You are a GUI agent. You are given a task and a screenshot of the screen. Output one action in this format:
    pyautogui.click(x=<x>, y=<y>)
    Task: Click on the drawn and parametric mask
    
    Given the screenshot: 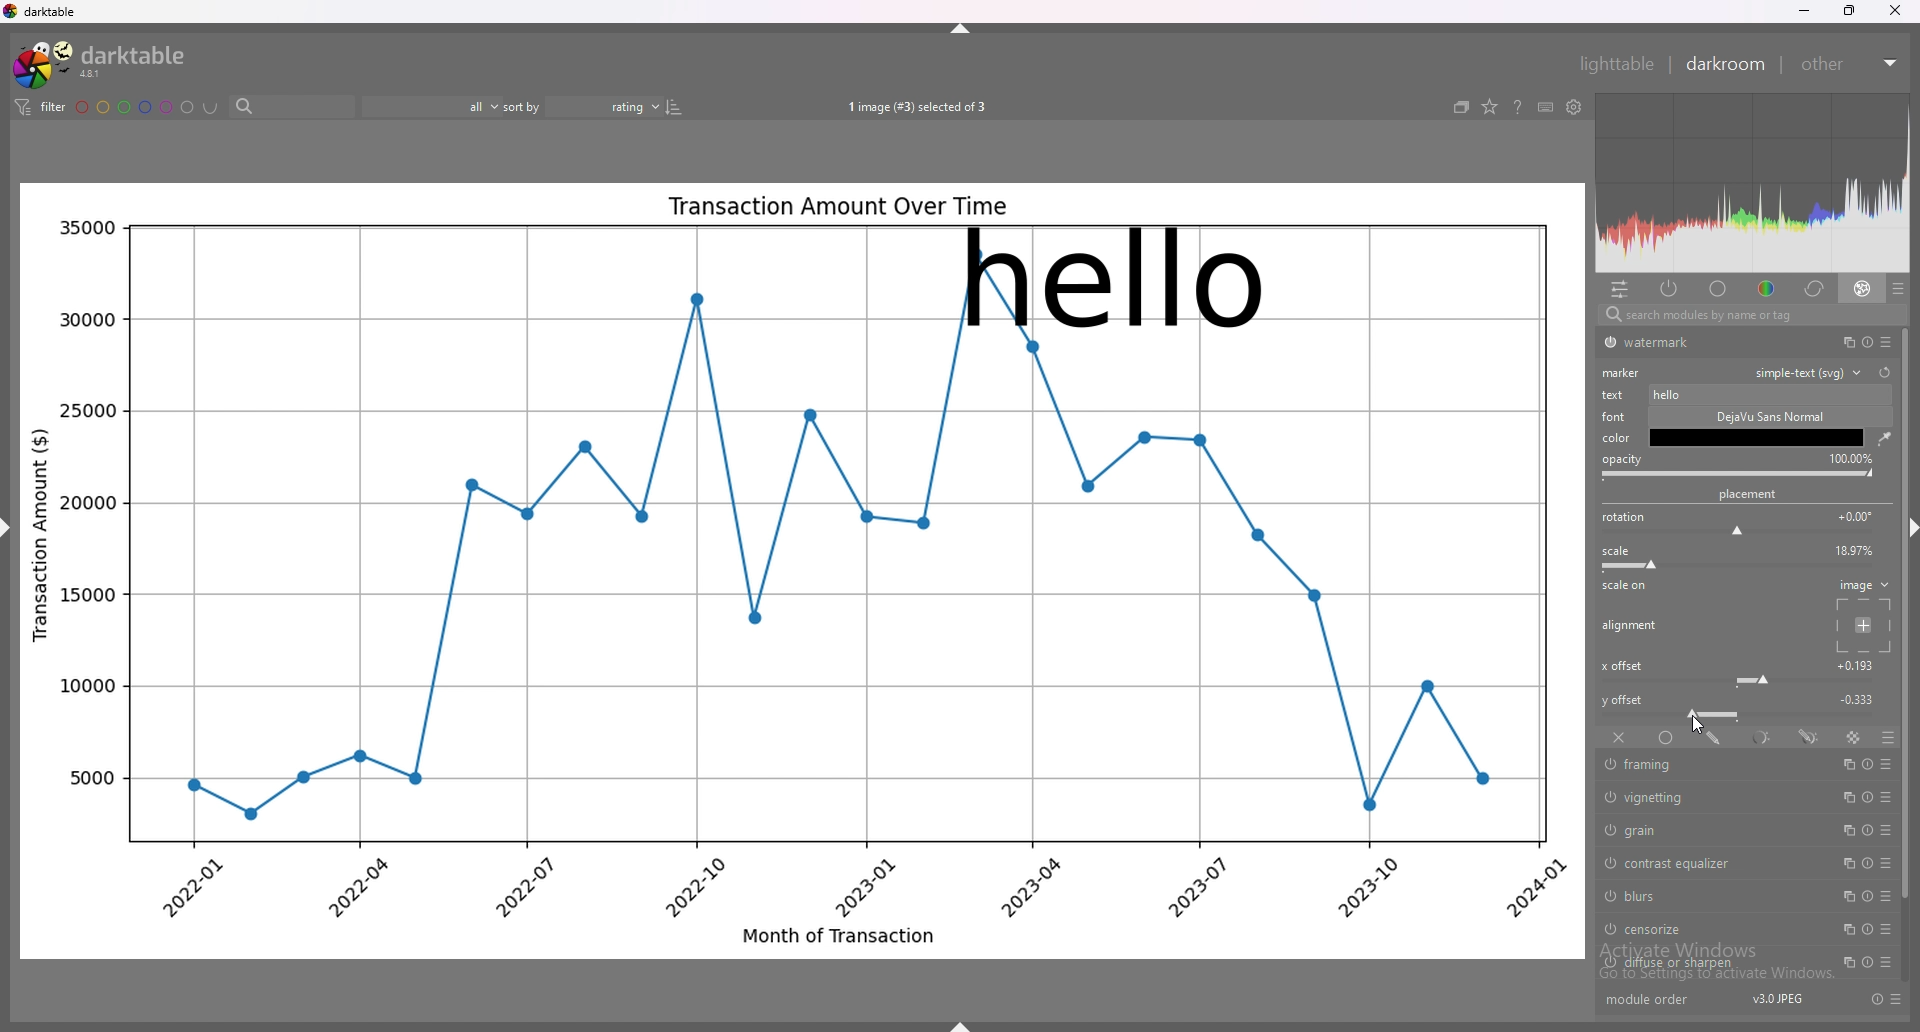 What is the action you would take?
    pyautogui.click(x=1811, y=737)
    